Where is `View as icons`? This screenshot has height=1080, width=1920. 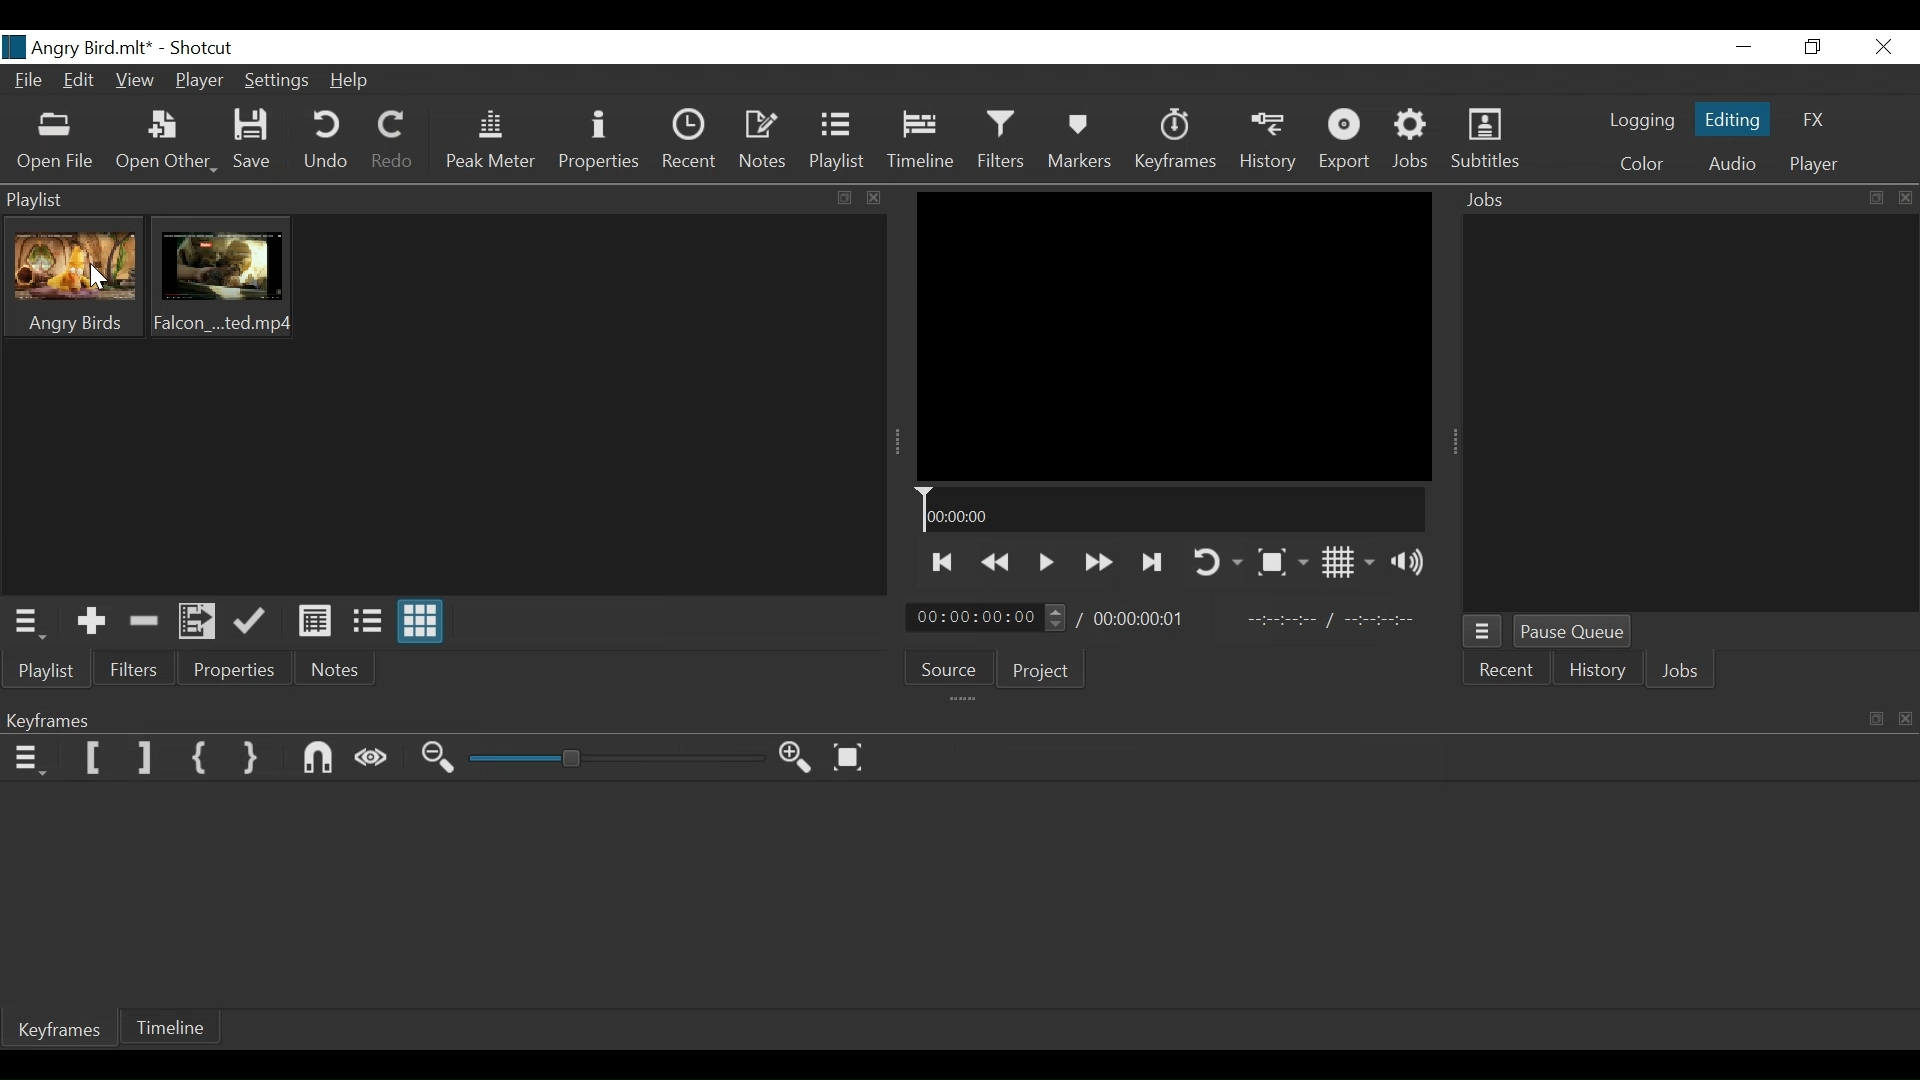
View as icons is located at coordinates (422, 622).